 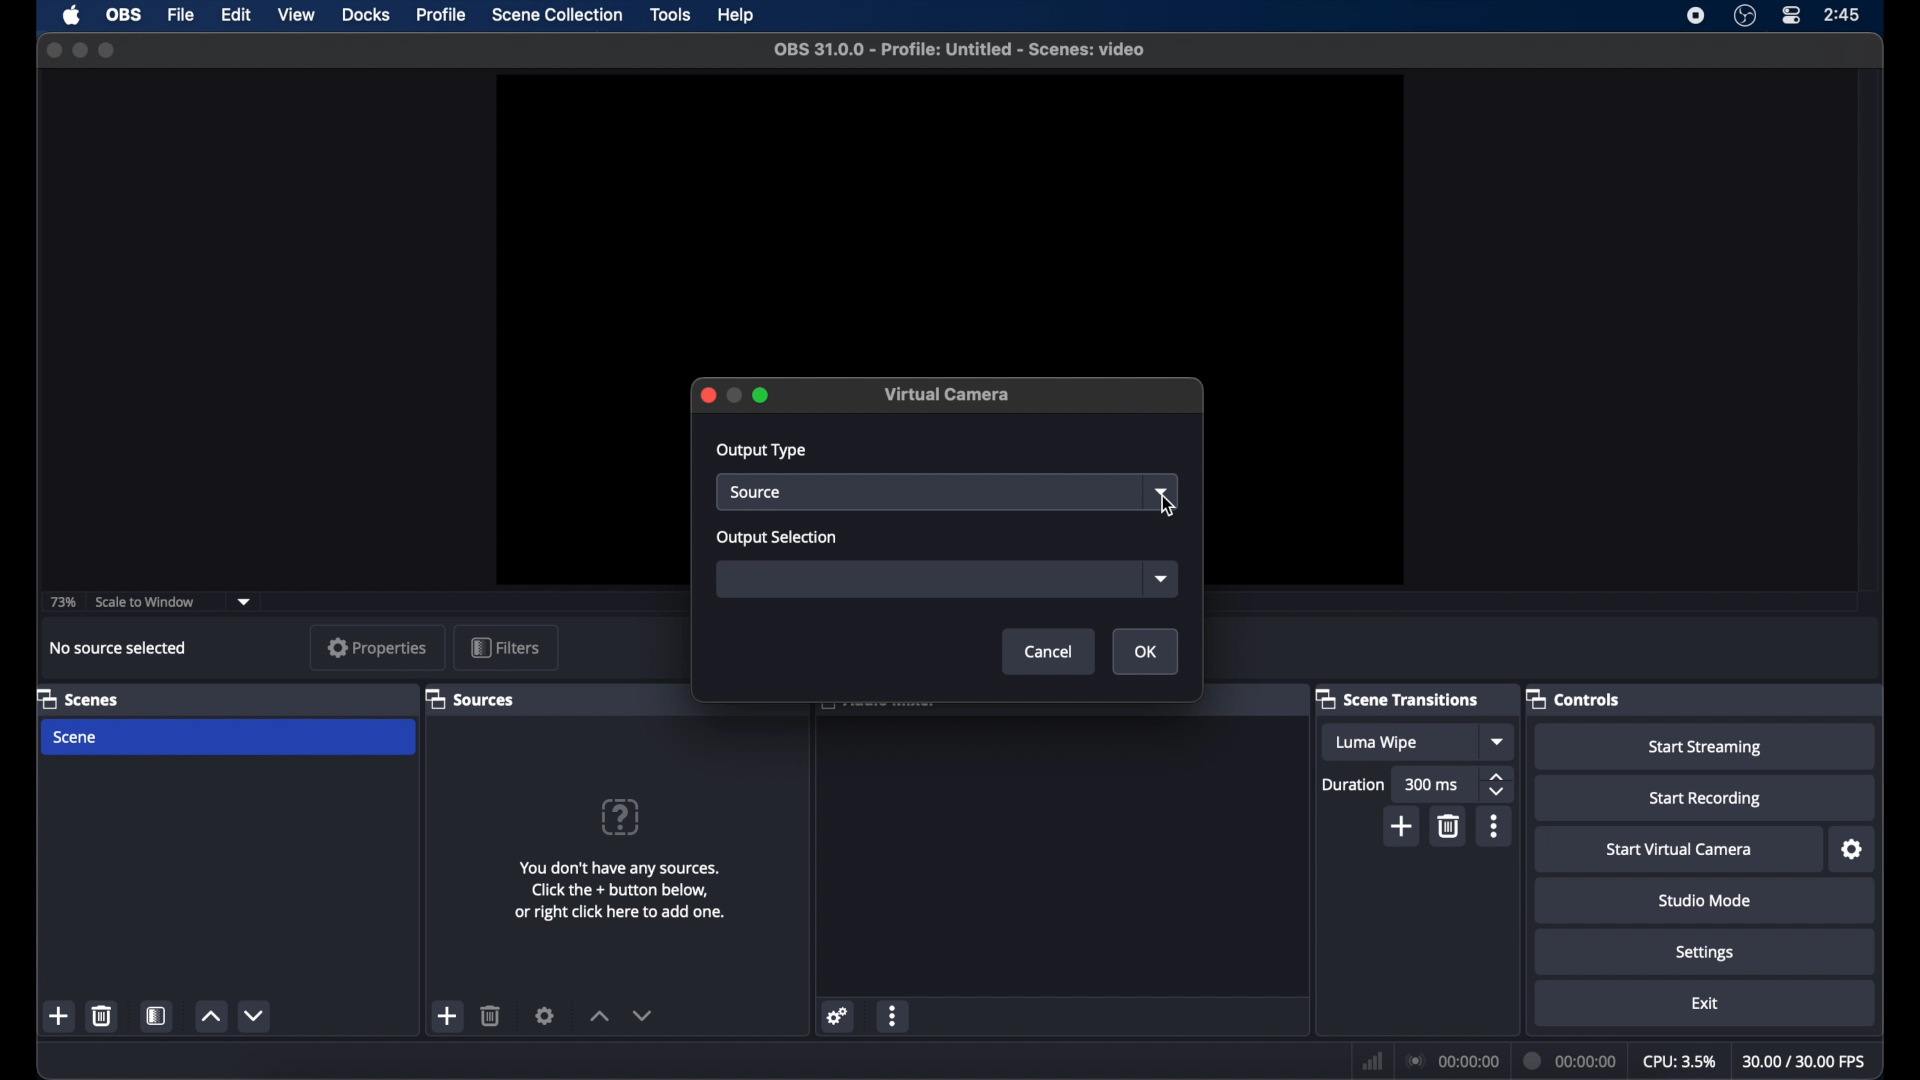 I want to click on preview, so click(x=950, y=220).